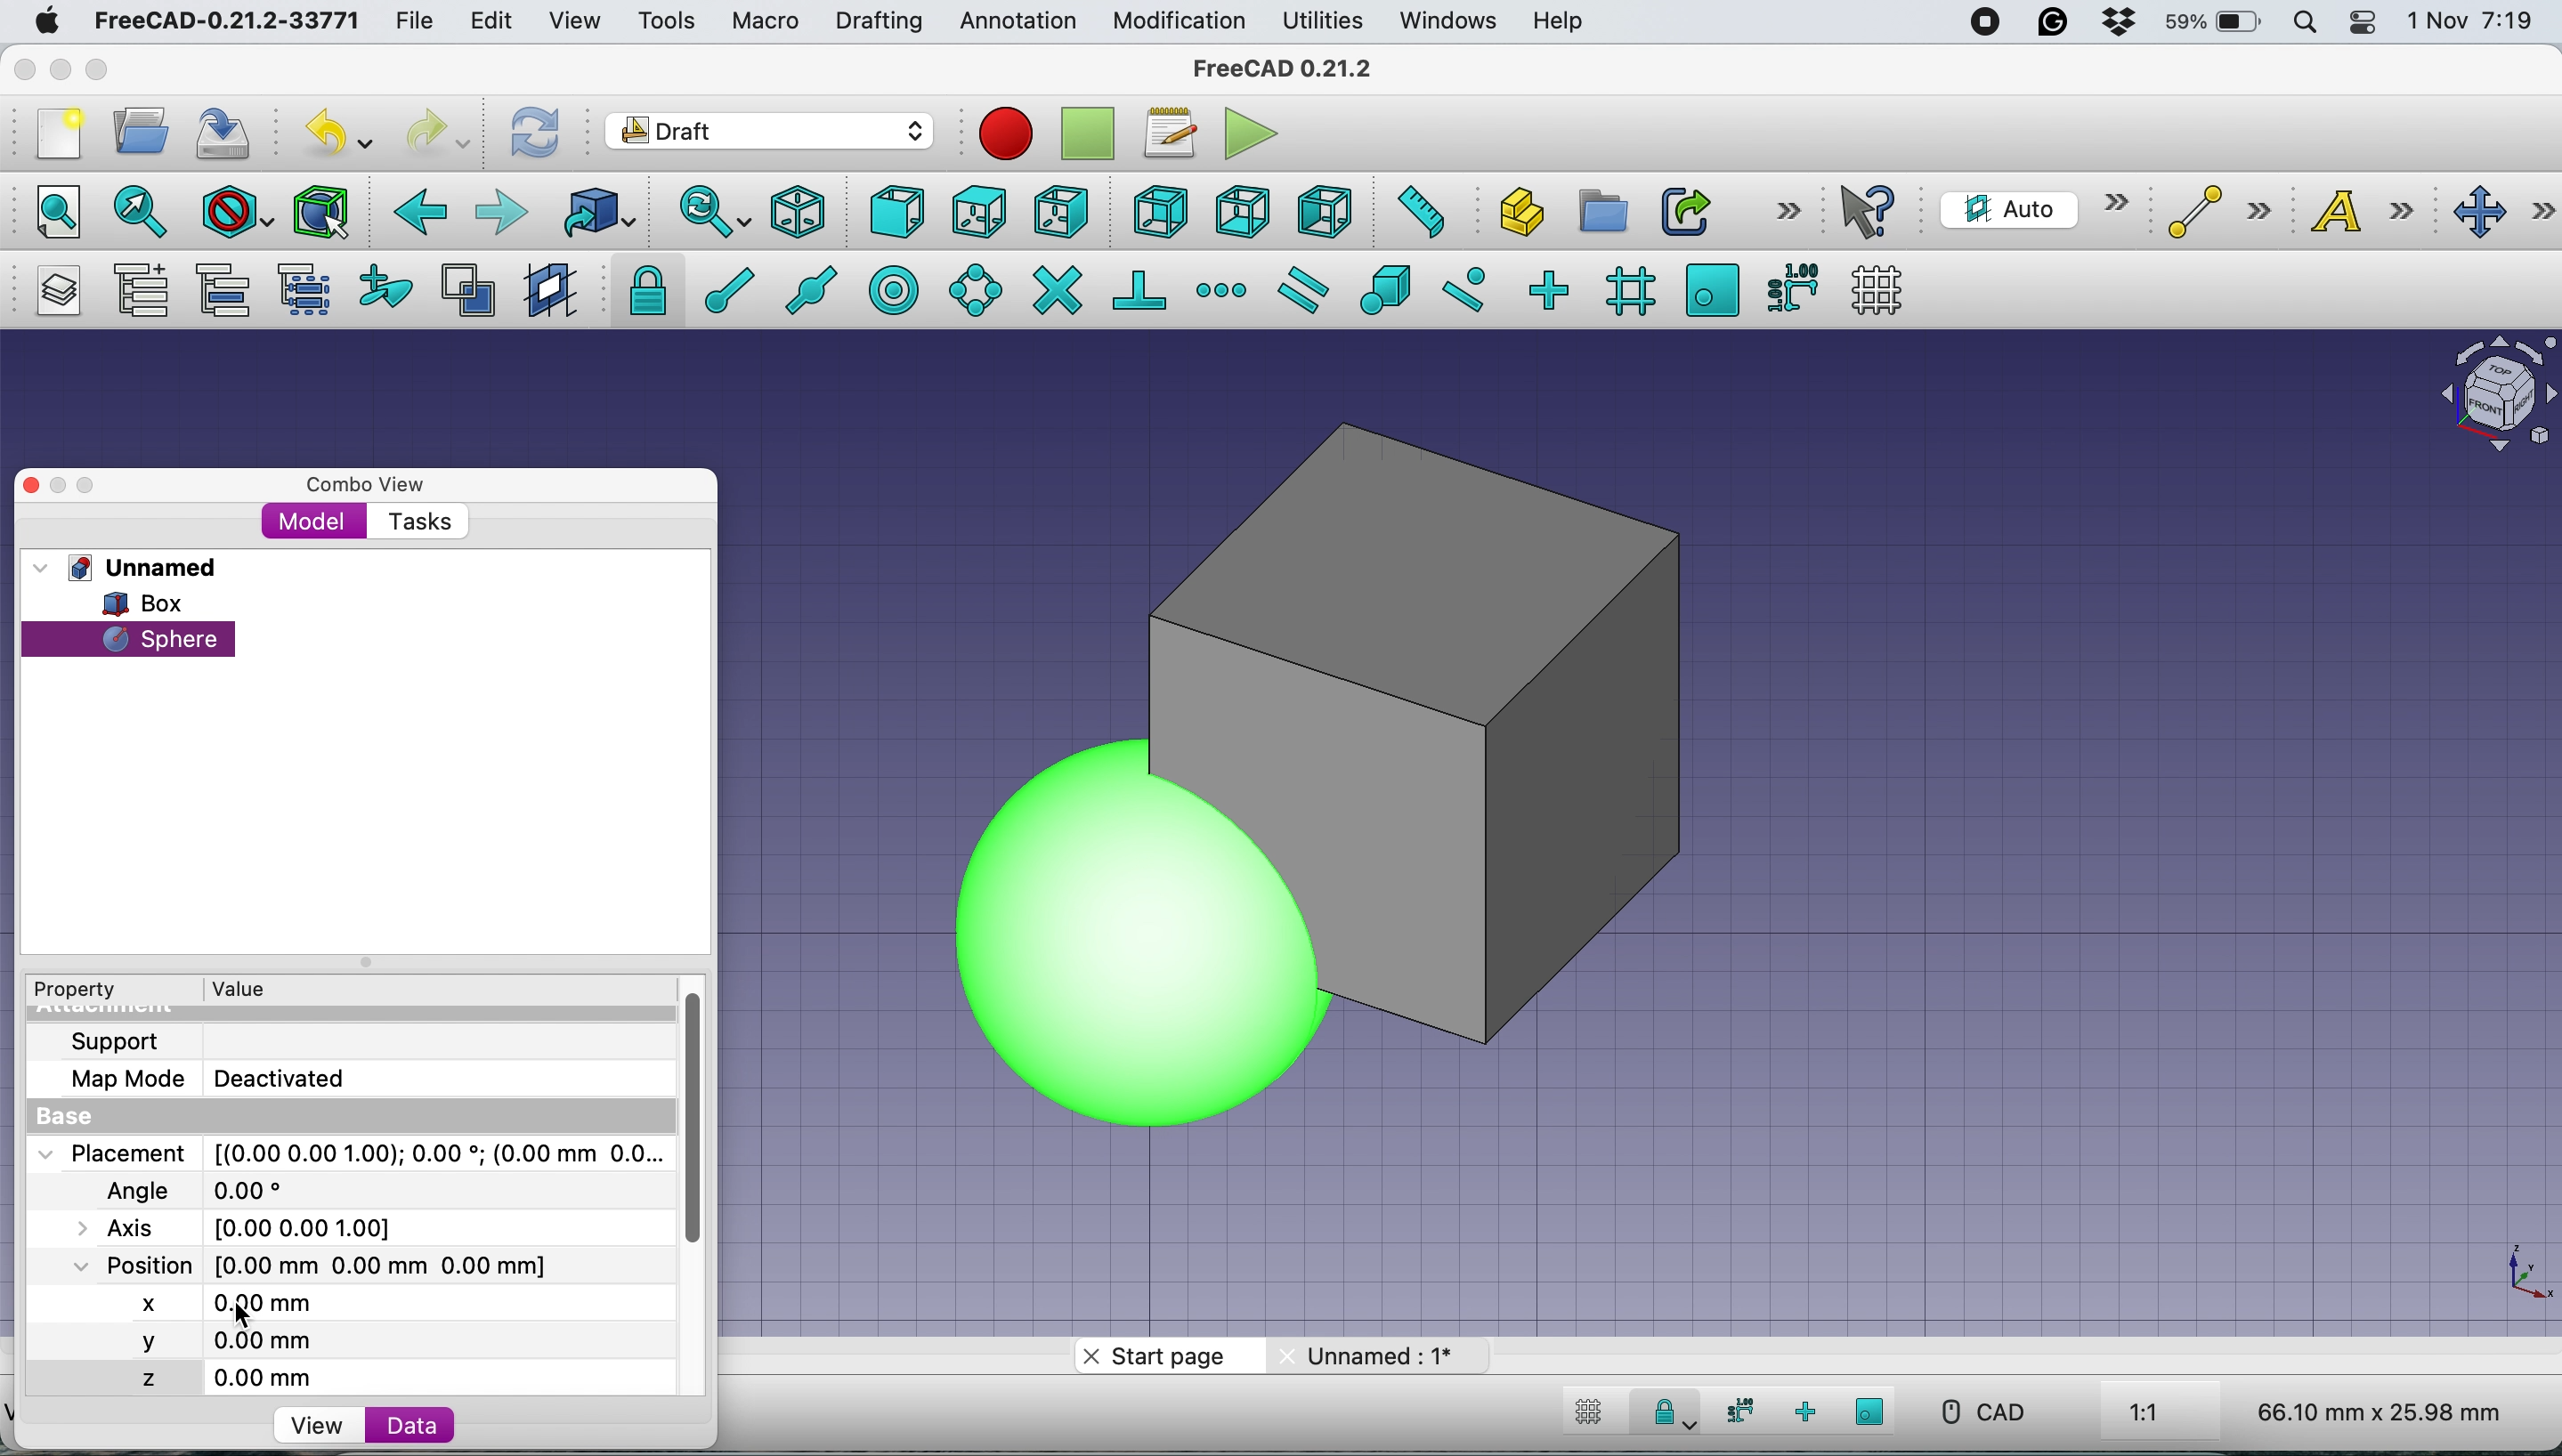 This screenshot has height=1456, width=2562. Describe the element at coordinates (1871, 1411) in the screenshot. I see `snap working plane` at that location.